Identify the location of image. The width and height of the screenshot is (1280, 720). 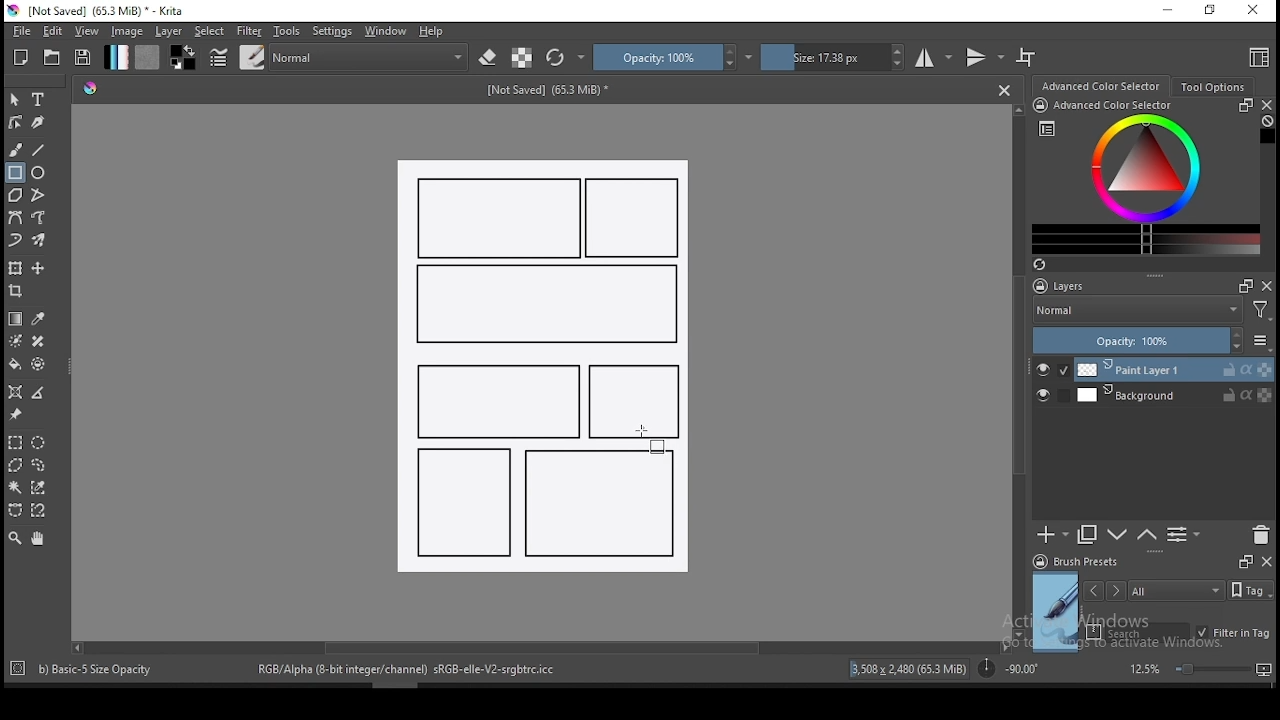
(126, 31).